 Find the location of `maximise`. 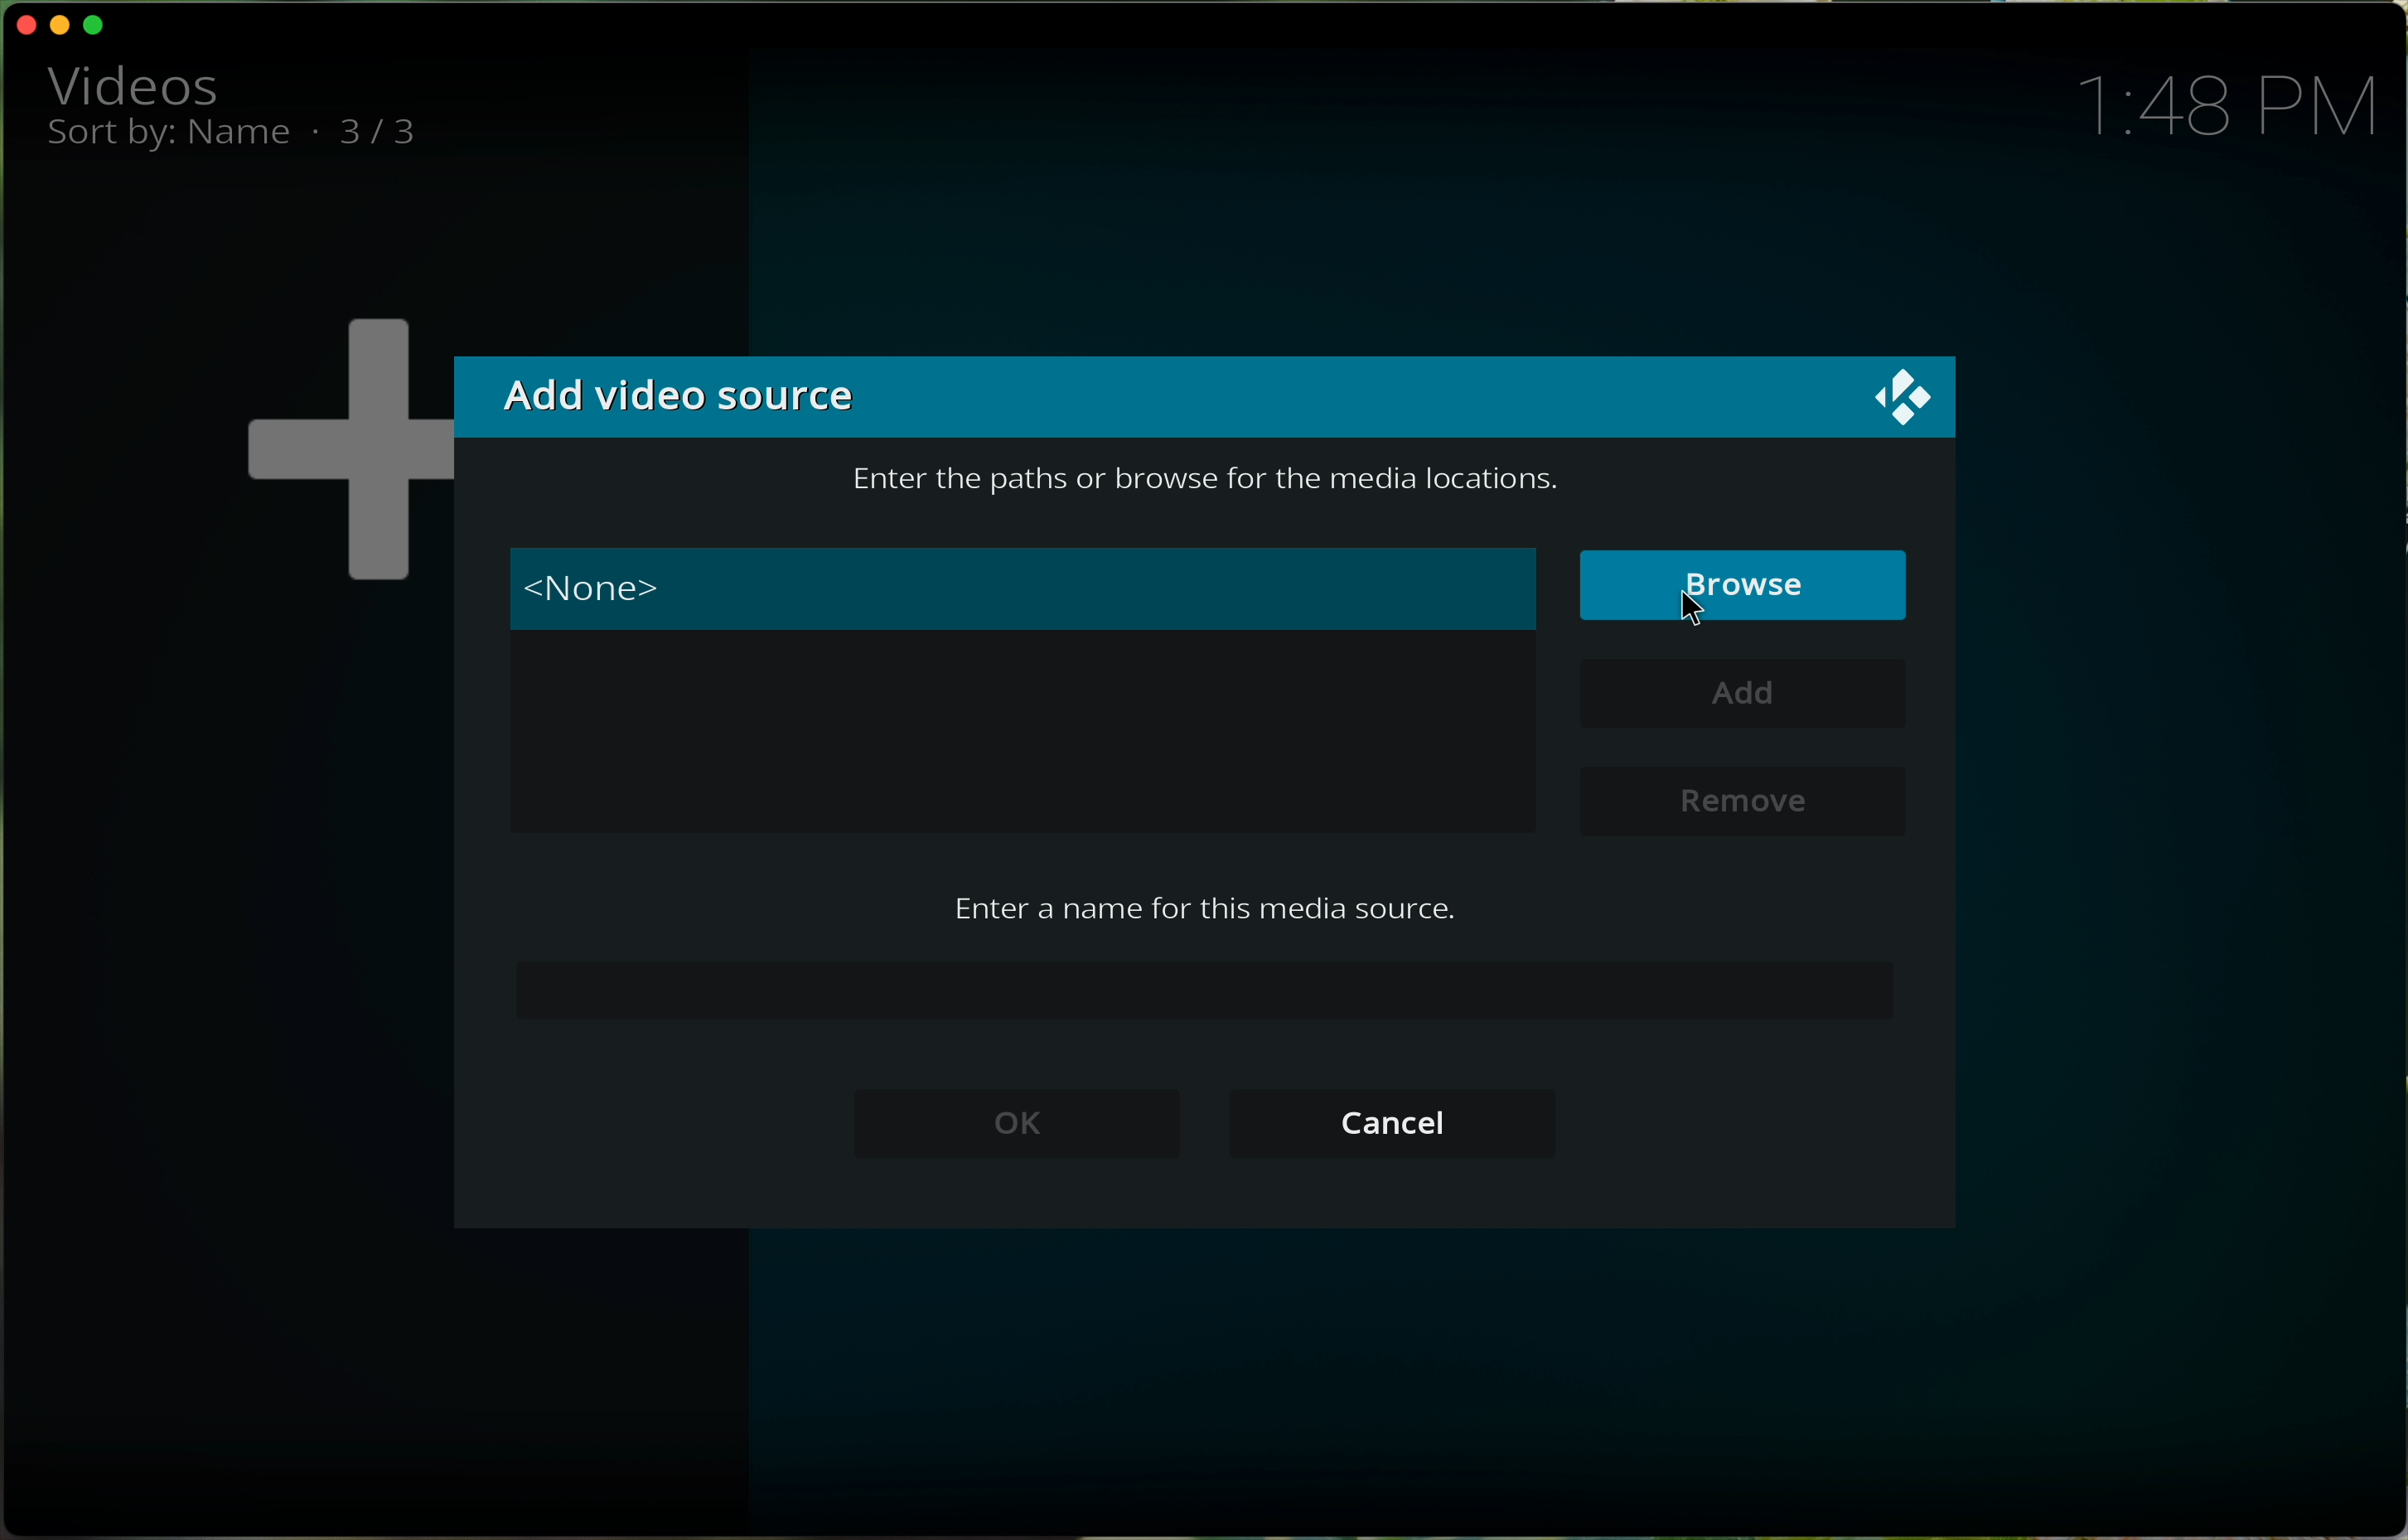

maximise is located at coordinates (100, 27).